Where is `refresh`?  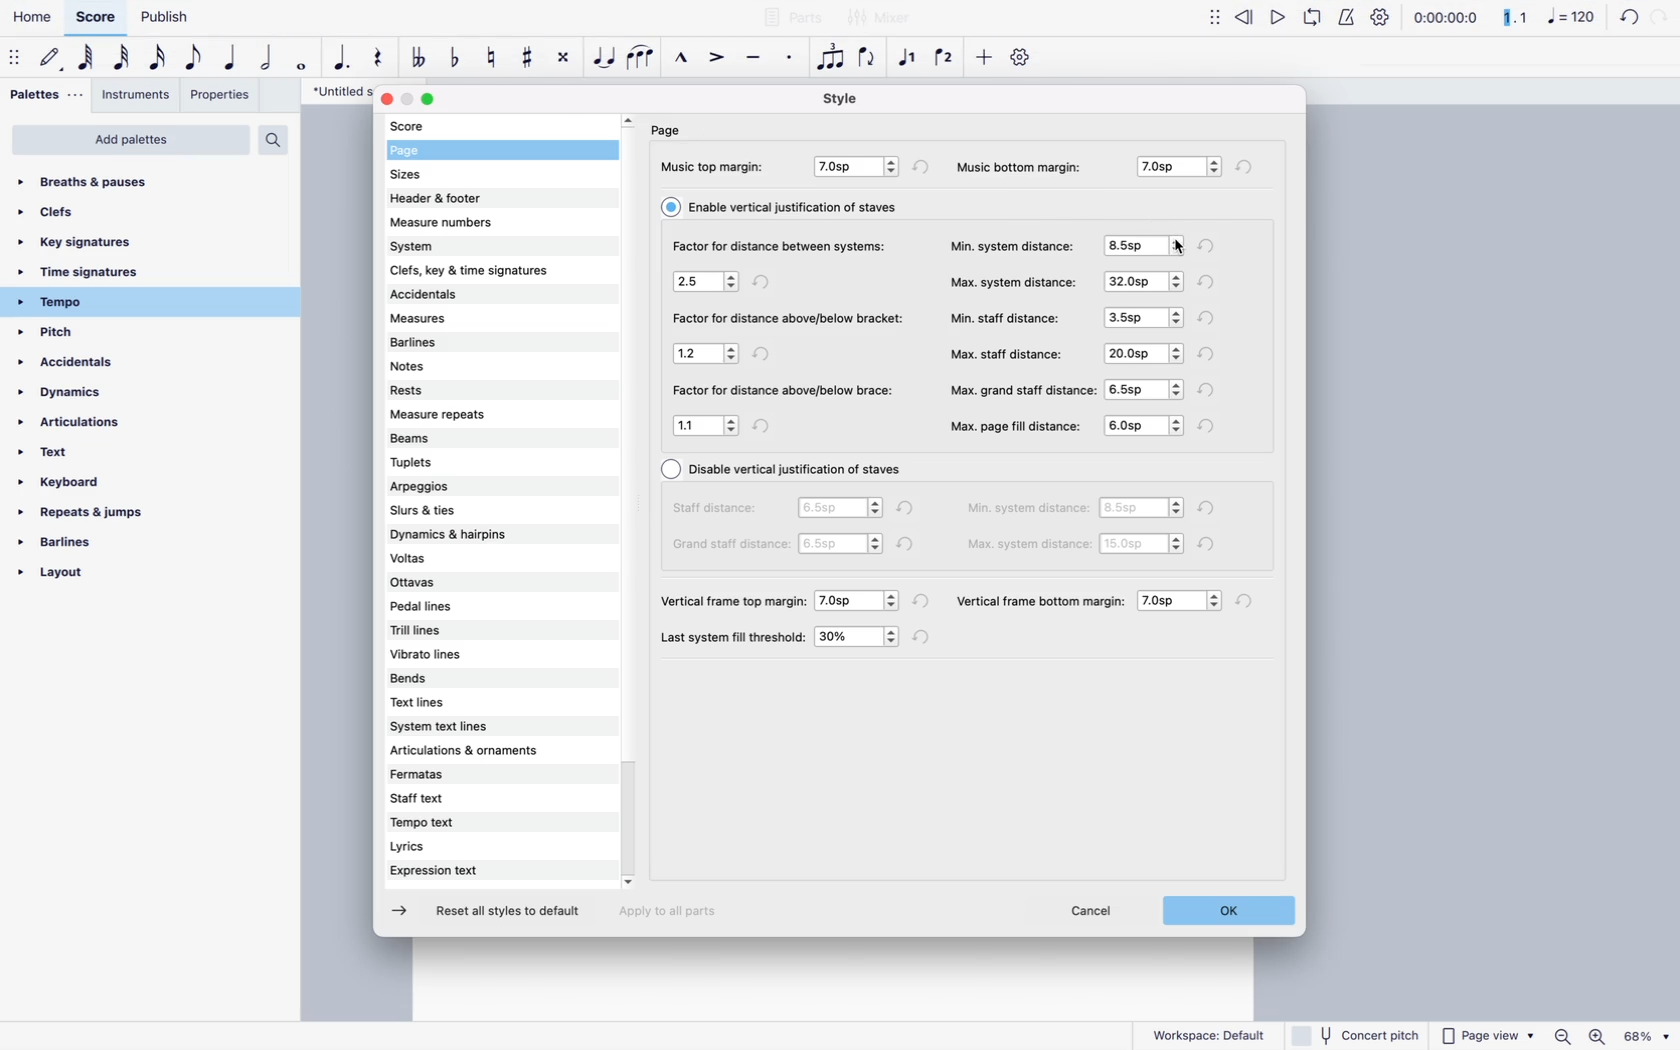
refresh is located at coordinates (764, 353).